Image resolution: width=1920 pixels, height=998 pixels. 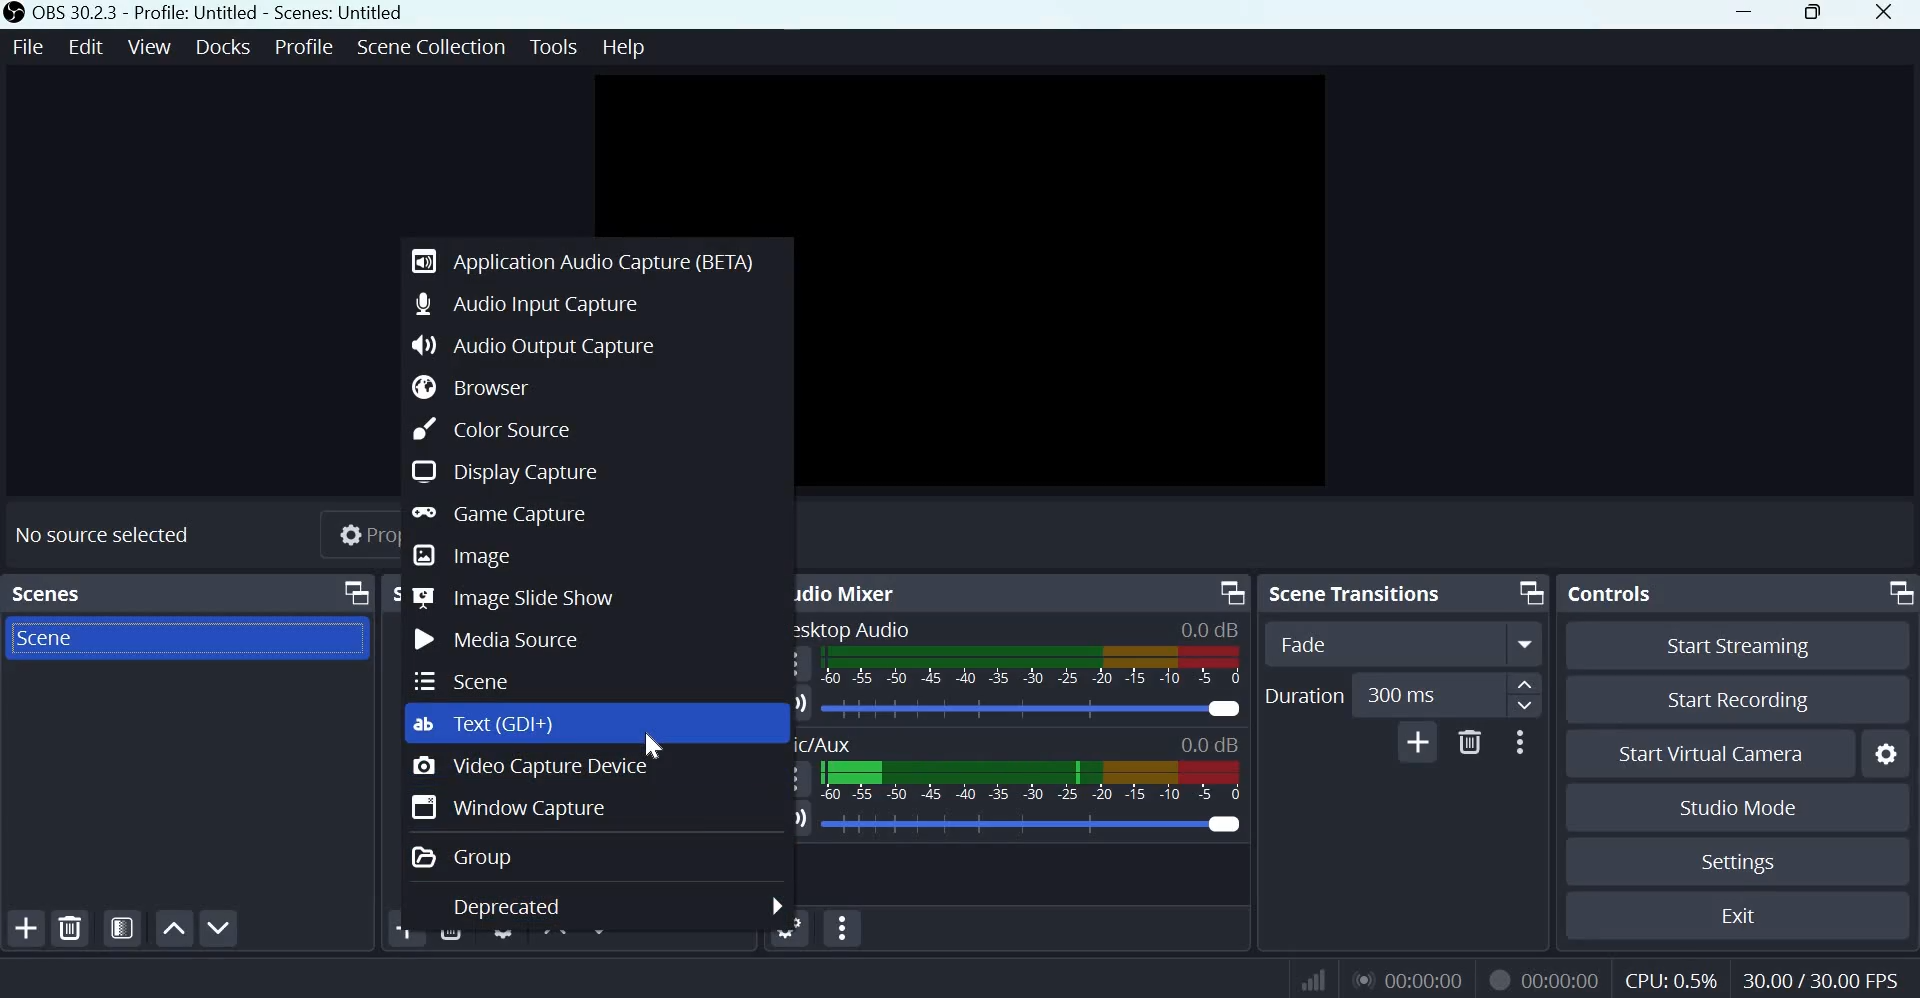 I want to click on Add Transition, so click(x=1418, y=741).